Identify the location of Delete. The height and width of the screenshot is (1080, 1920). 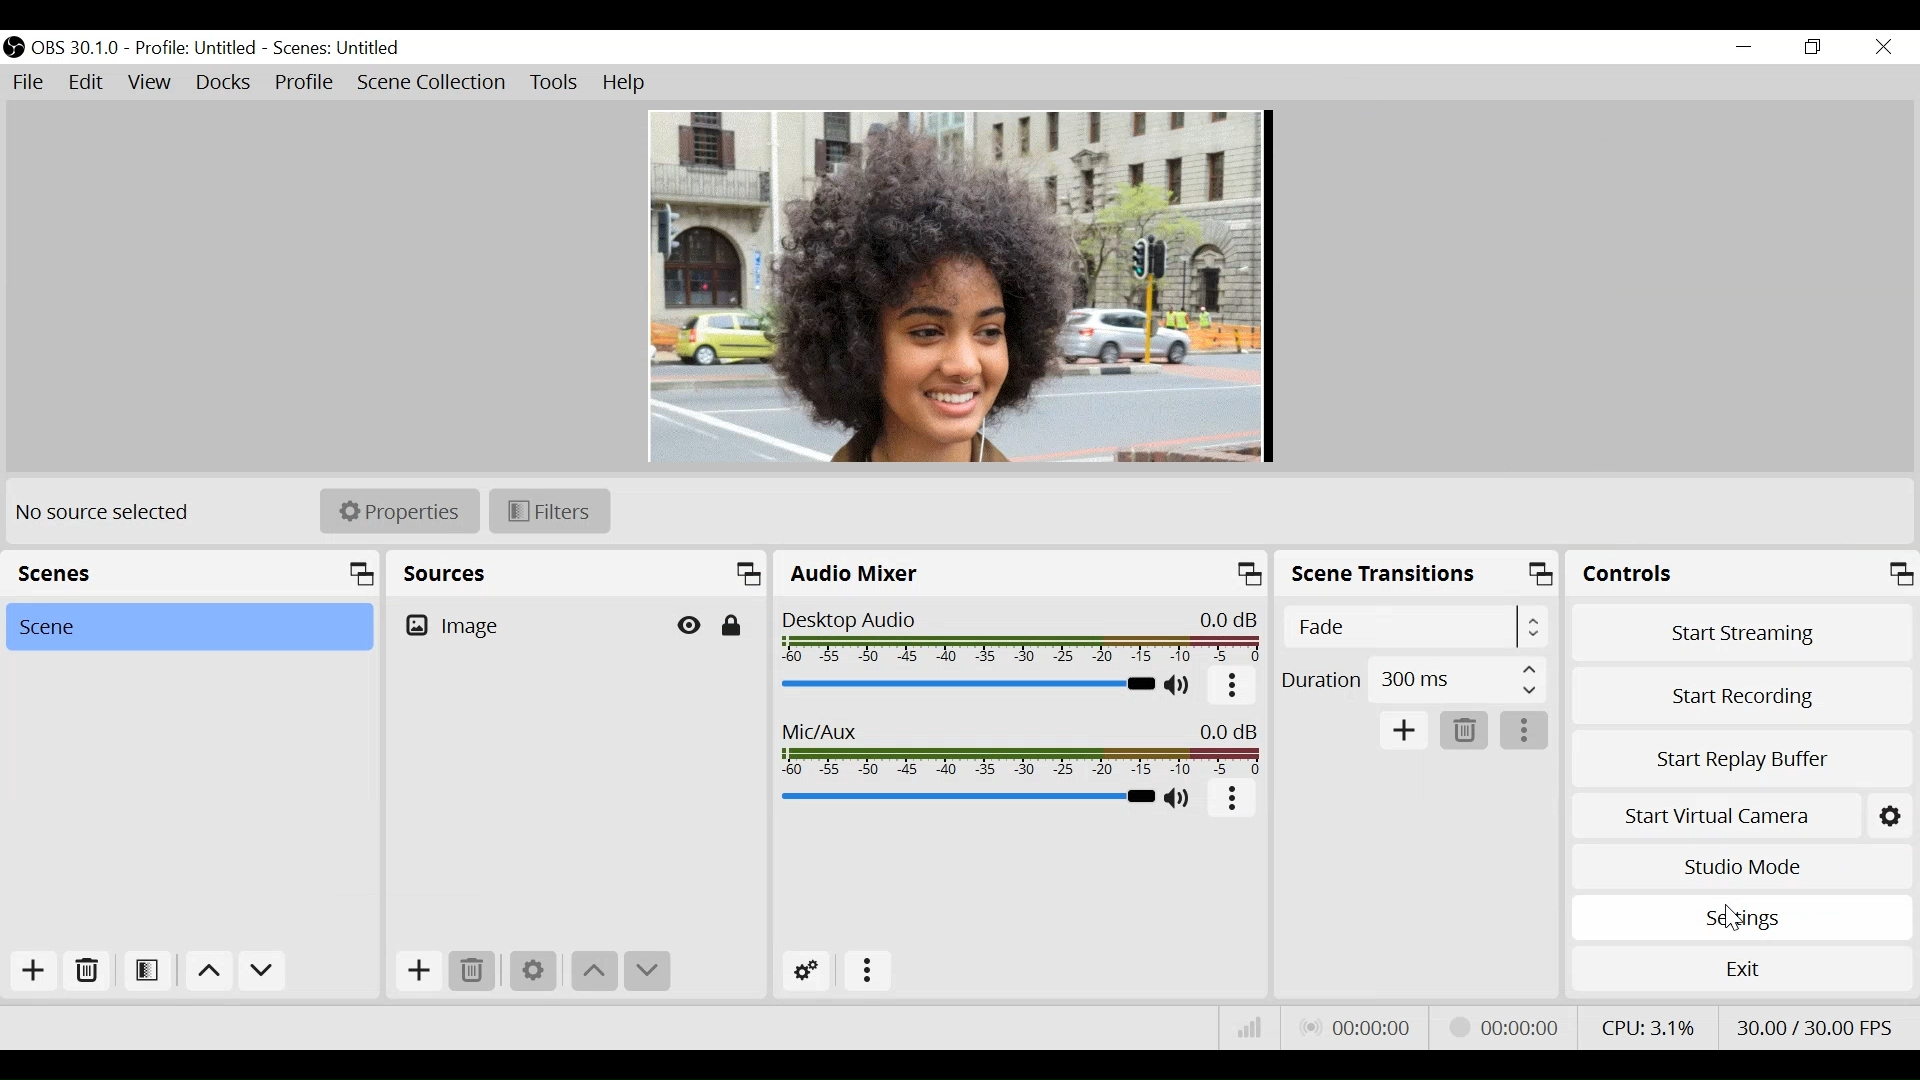
(1466, 729).